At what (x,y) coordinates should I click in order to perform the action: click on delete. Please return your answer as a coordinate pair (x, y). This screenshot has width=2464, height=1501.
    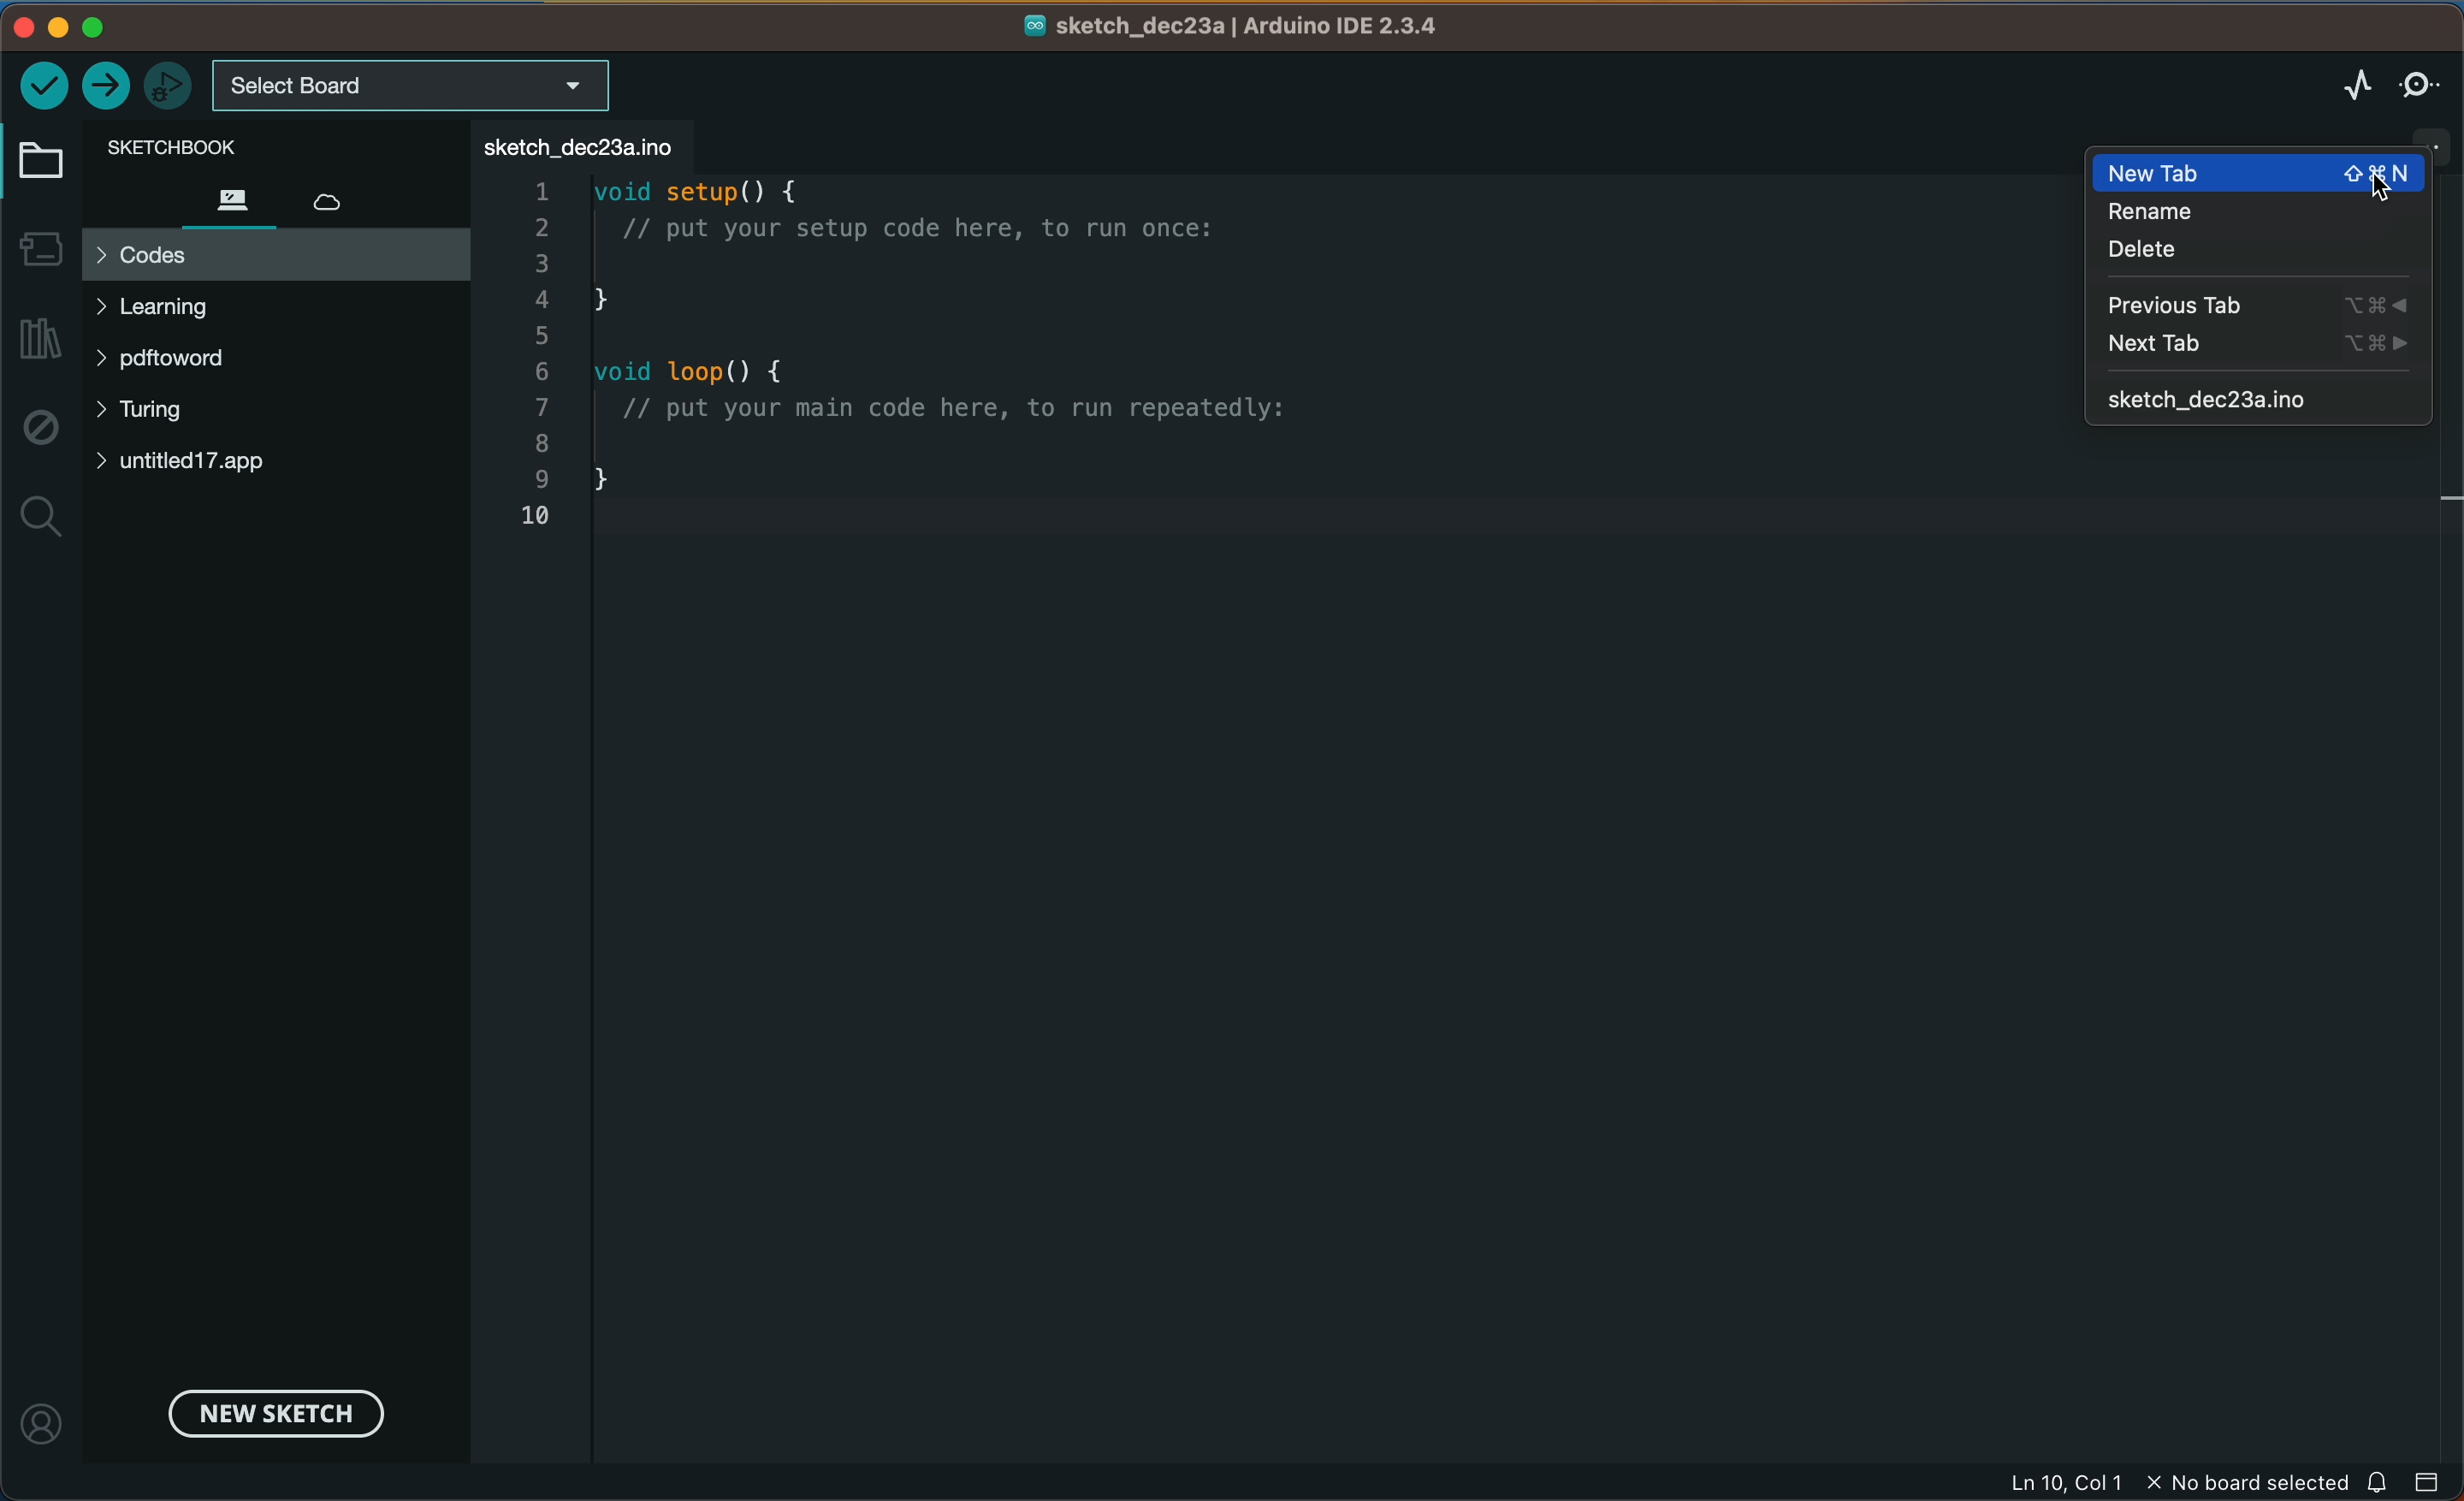
    Looking at the image, I should click on (2188, 253).